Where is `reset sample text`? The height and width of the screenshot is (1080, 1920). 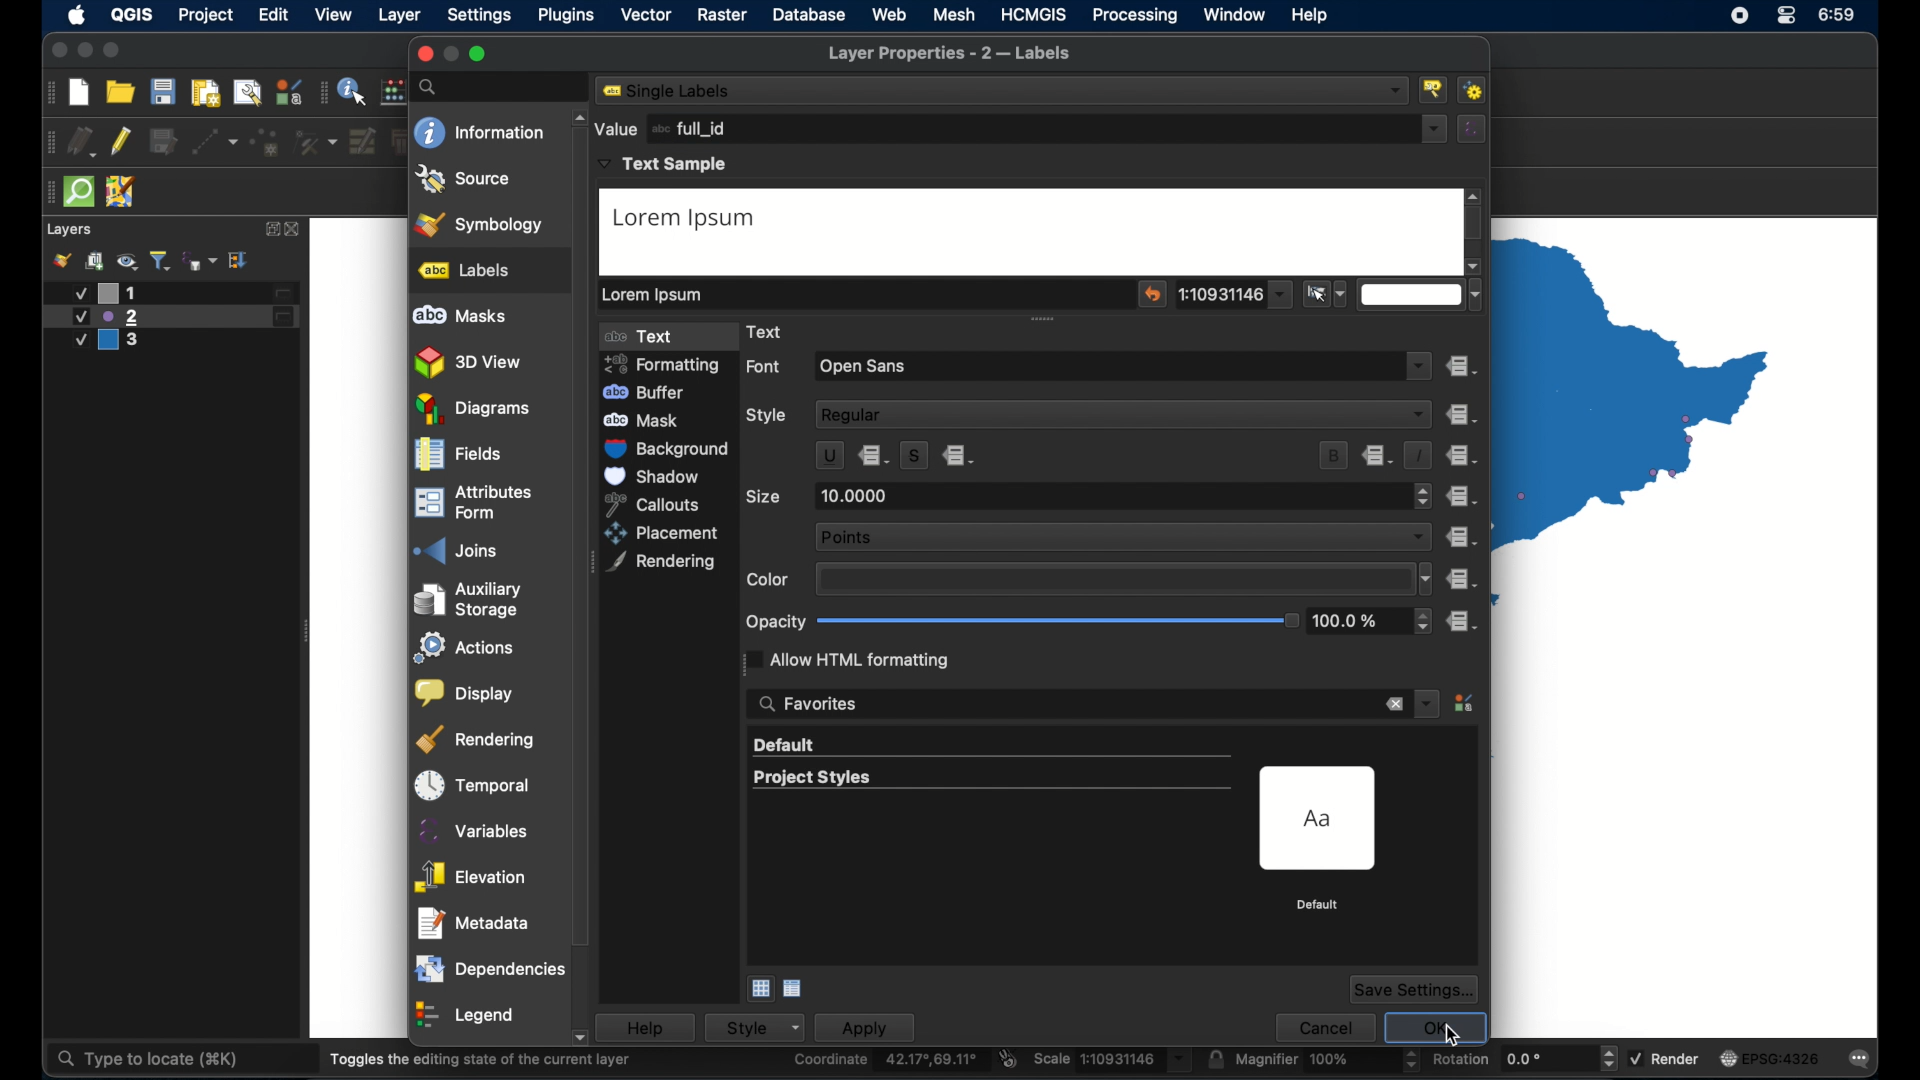
reset sample text is located at coordinates (1153, 294).